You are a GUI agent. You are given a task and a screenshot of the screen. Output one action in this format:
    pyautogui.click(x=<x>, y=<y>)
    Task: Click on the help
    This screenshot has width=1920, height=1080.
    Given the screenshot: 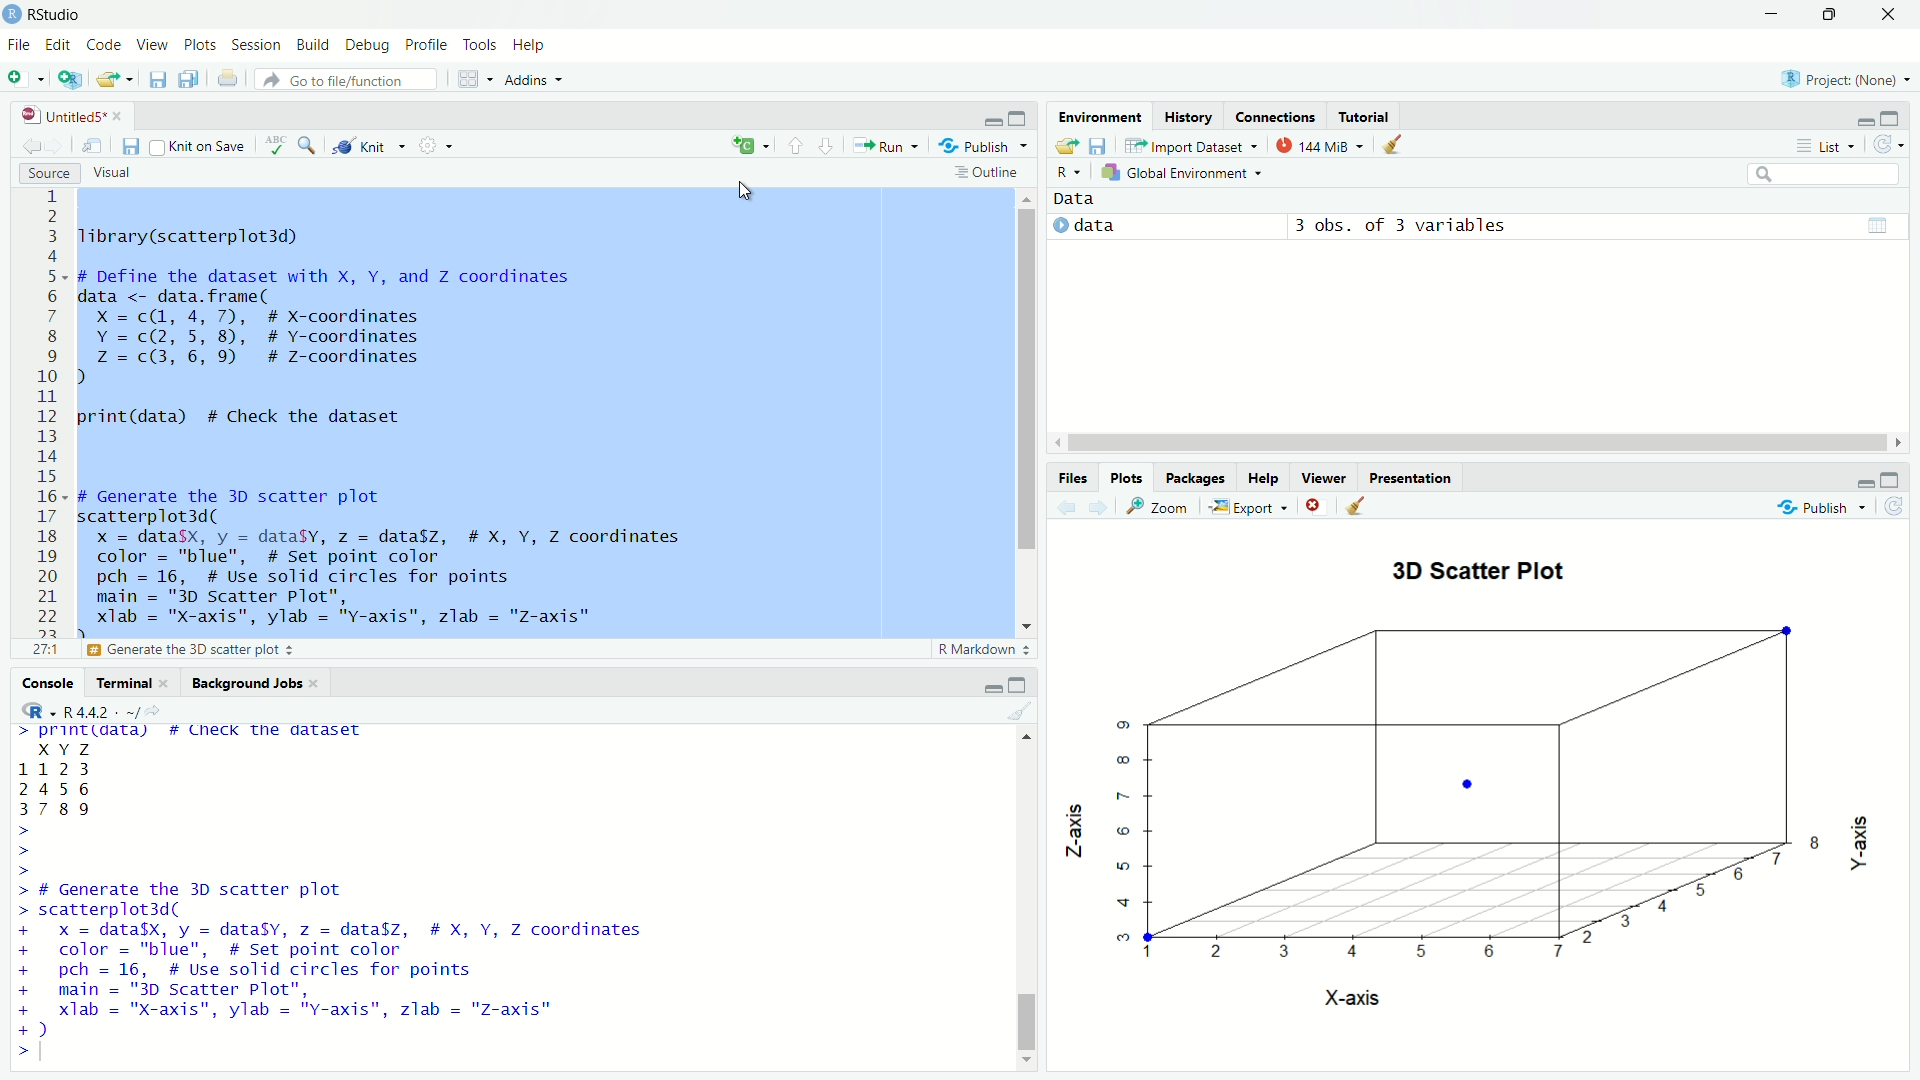 What is the action you would take?
    pyautogui.click(x=533, y=46)
    